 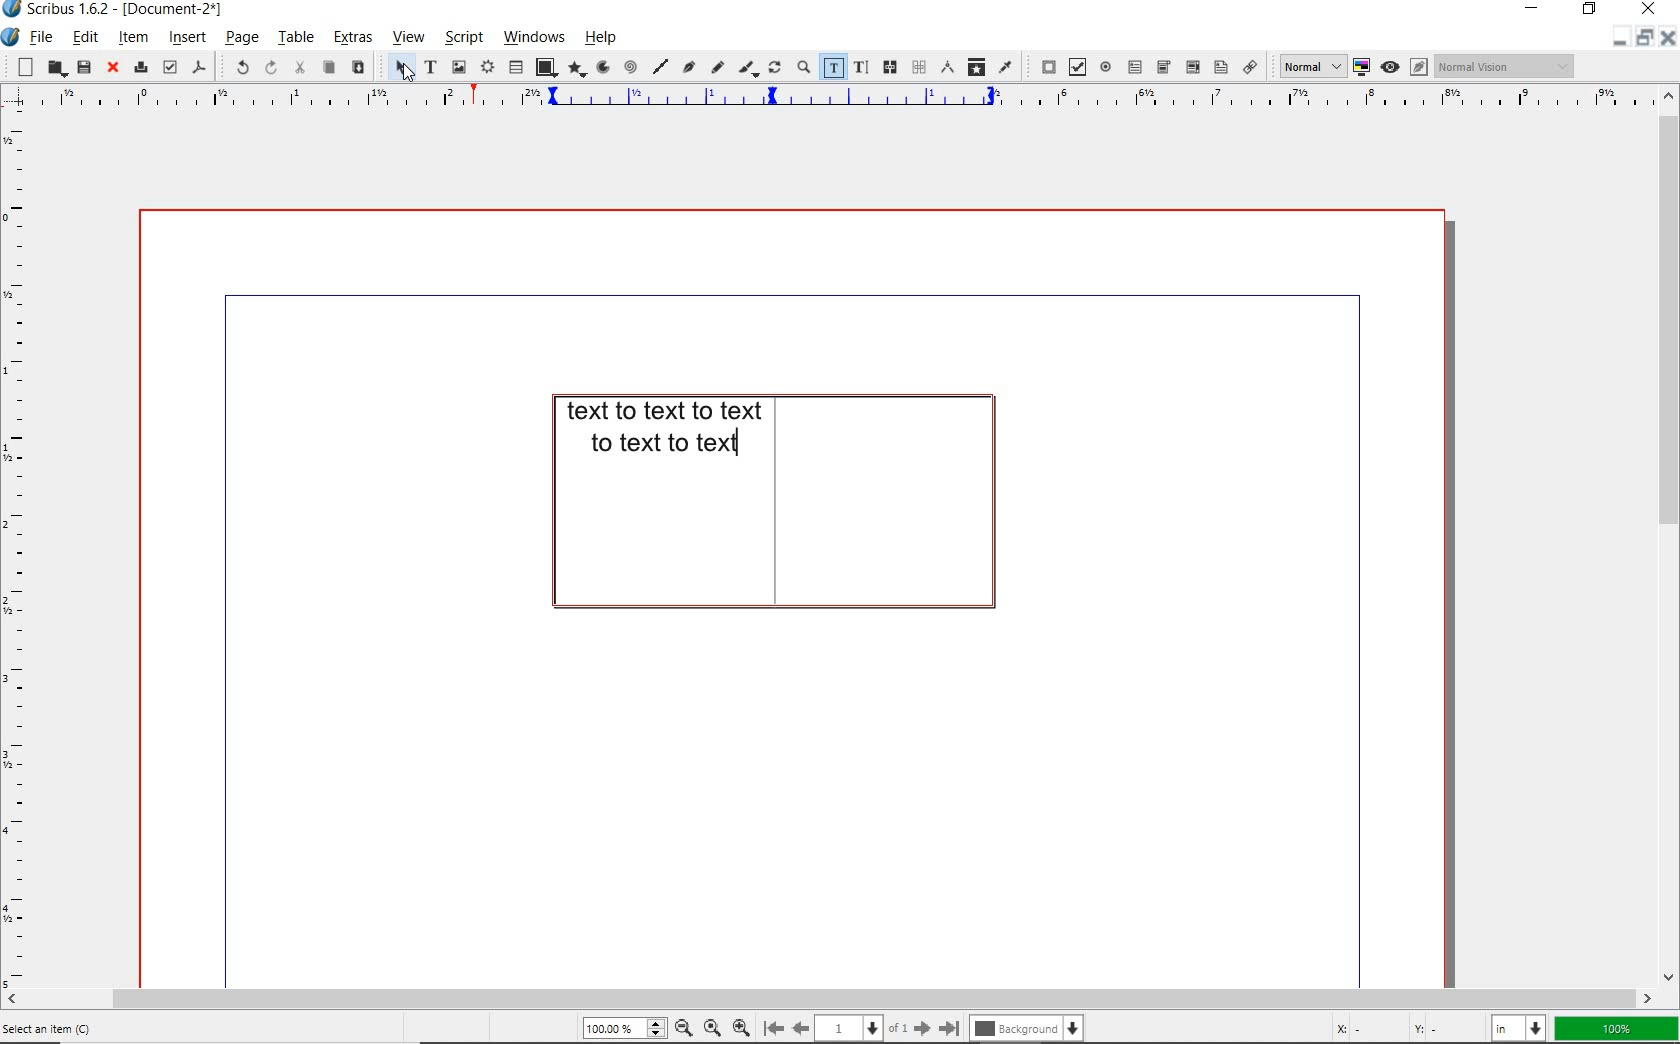 I want to click on shape, so click(x=542, y=68).